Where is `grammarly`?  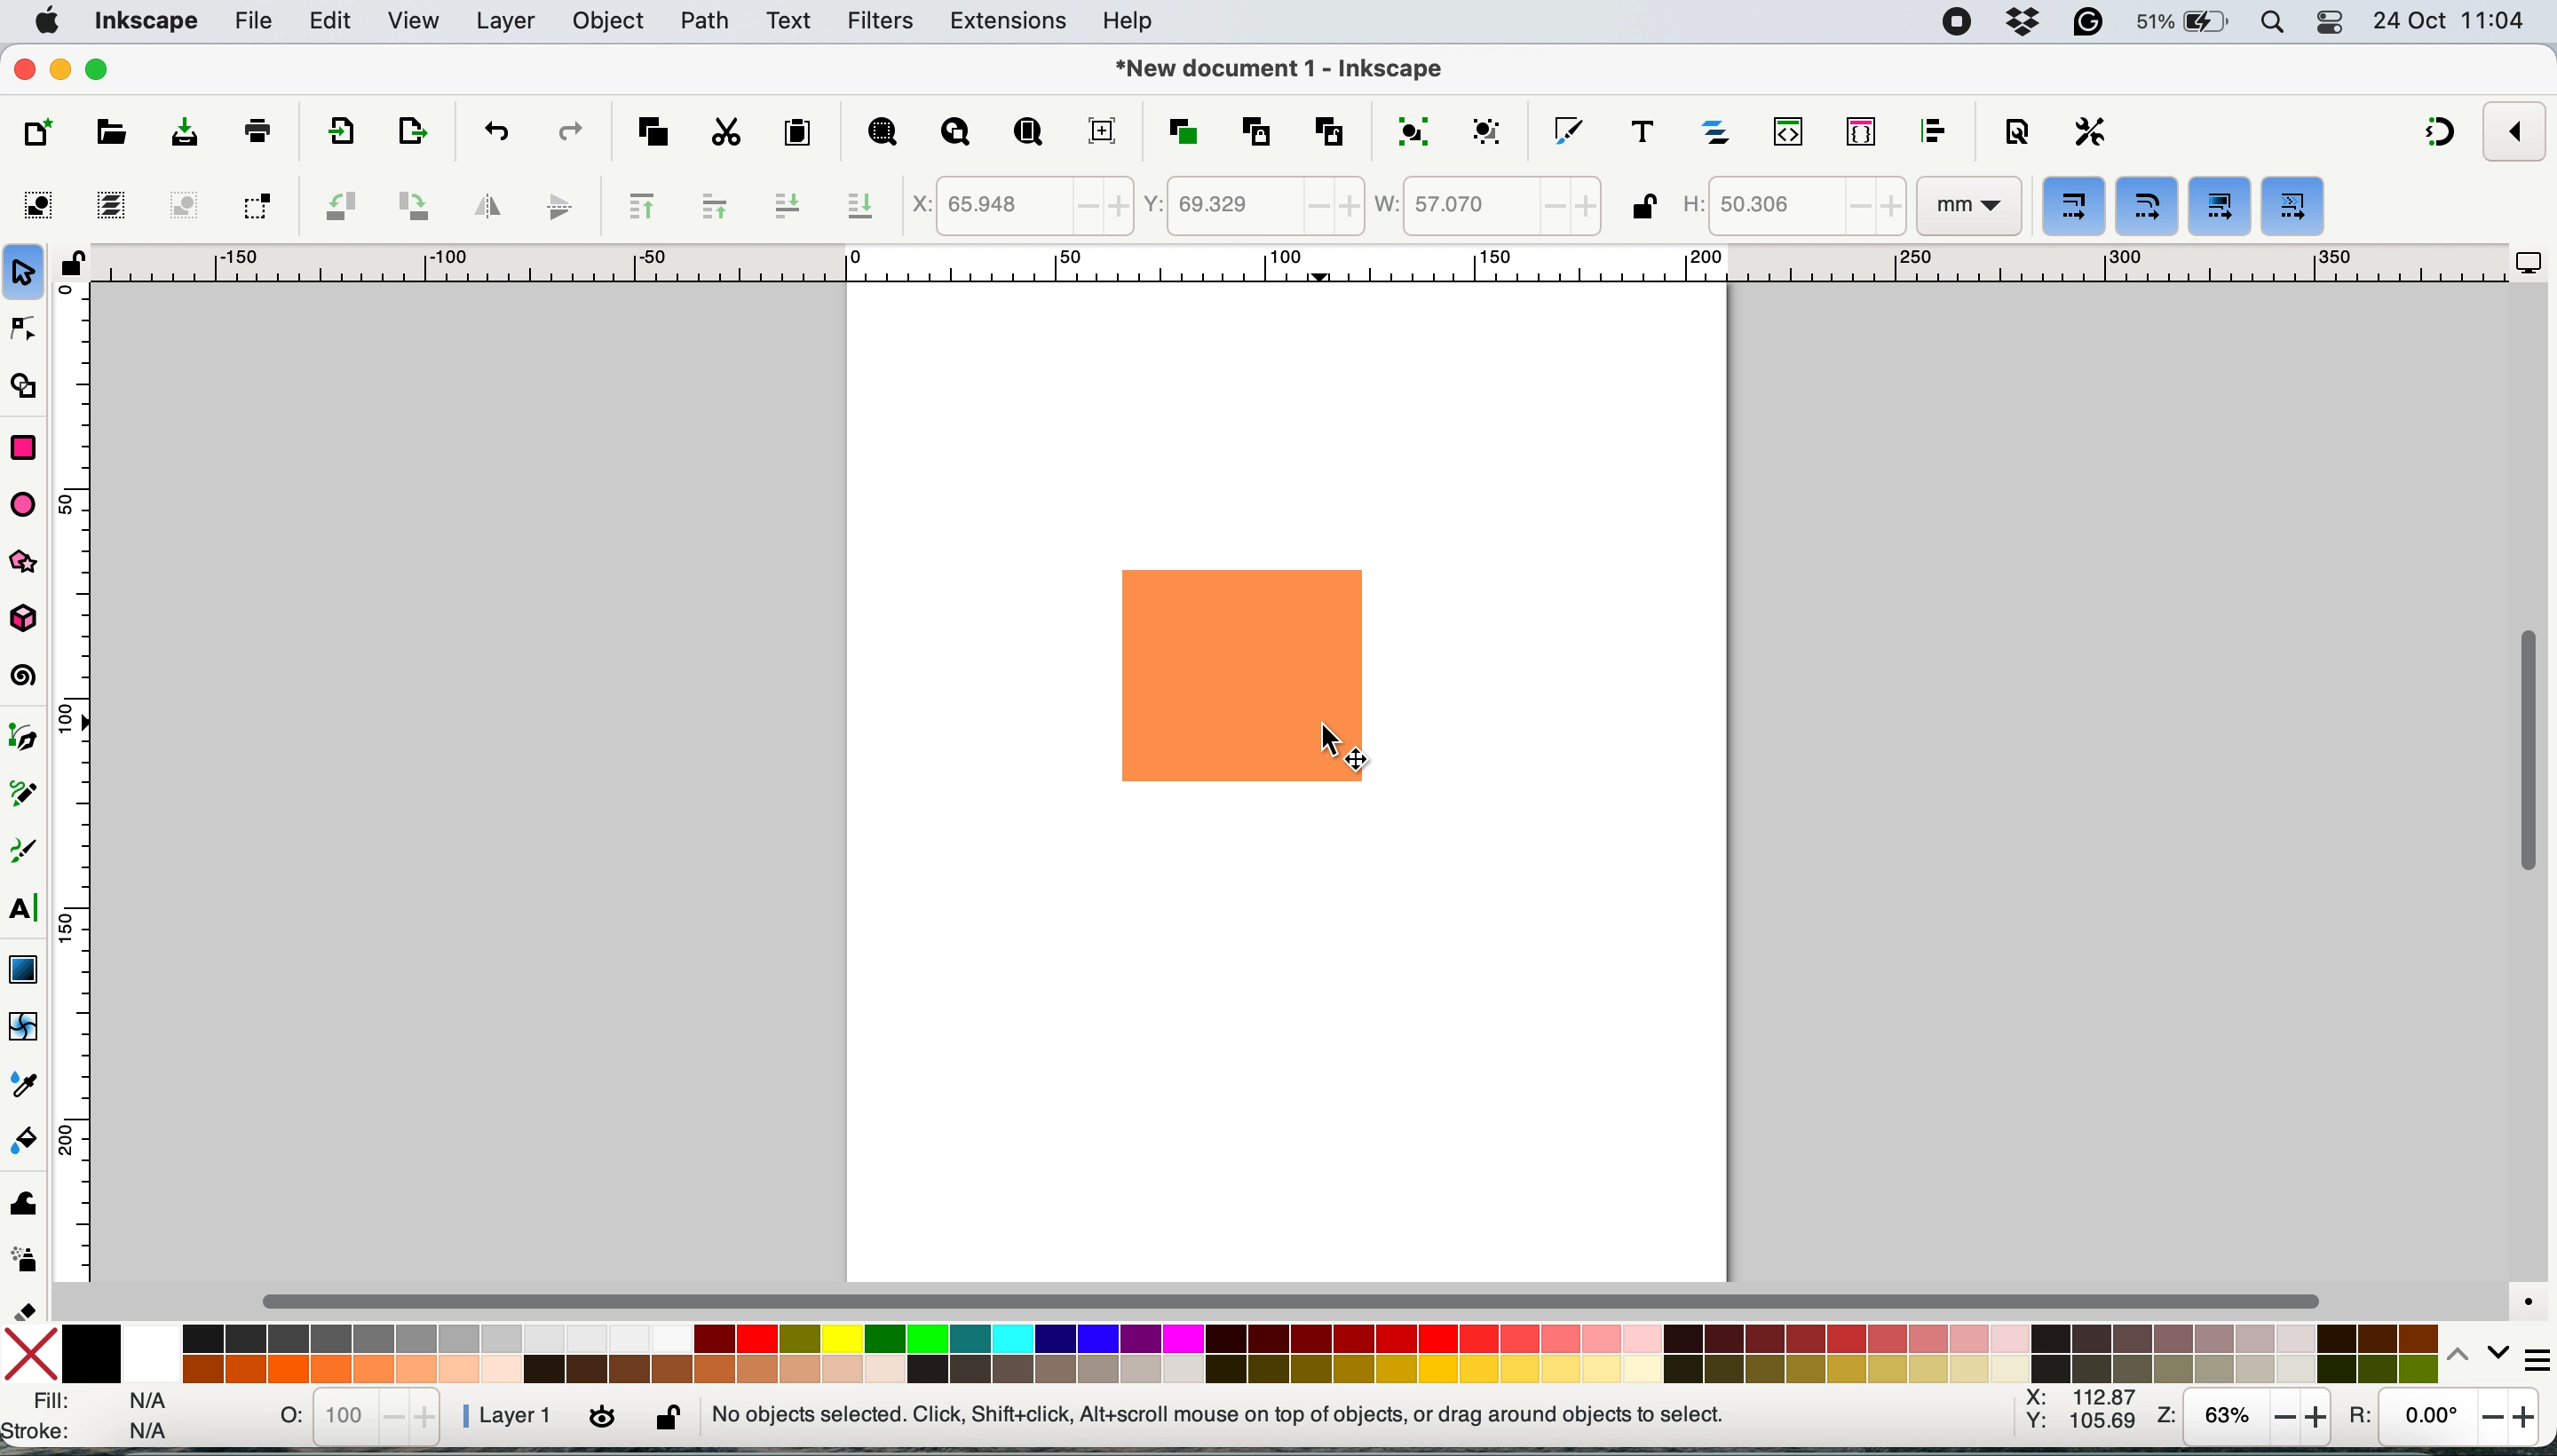
grammarly is located at coordinates (2091, 24).